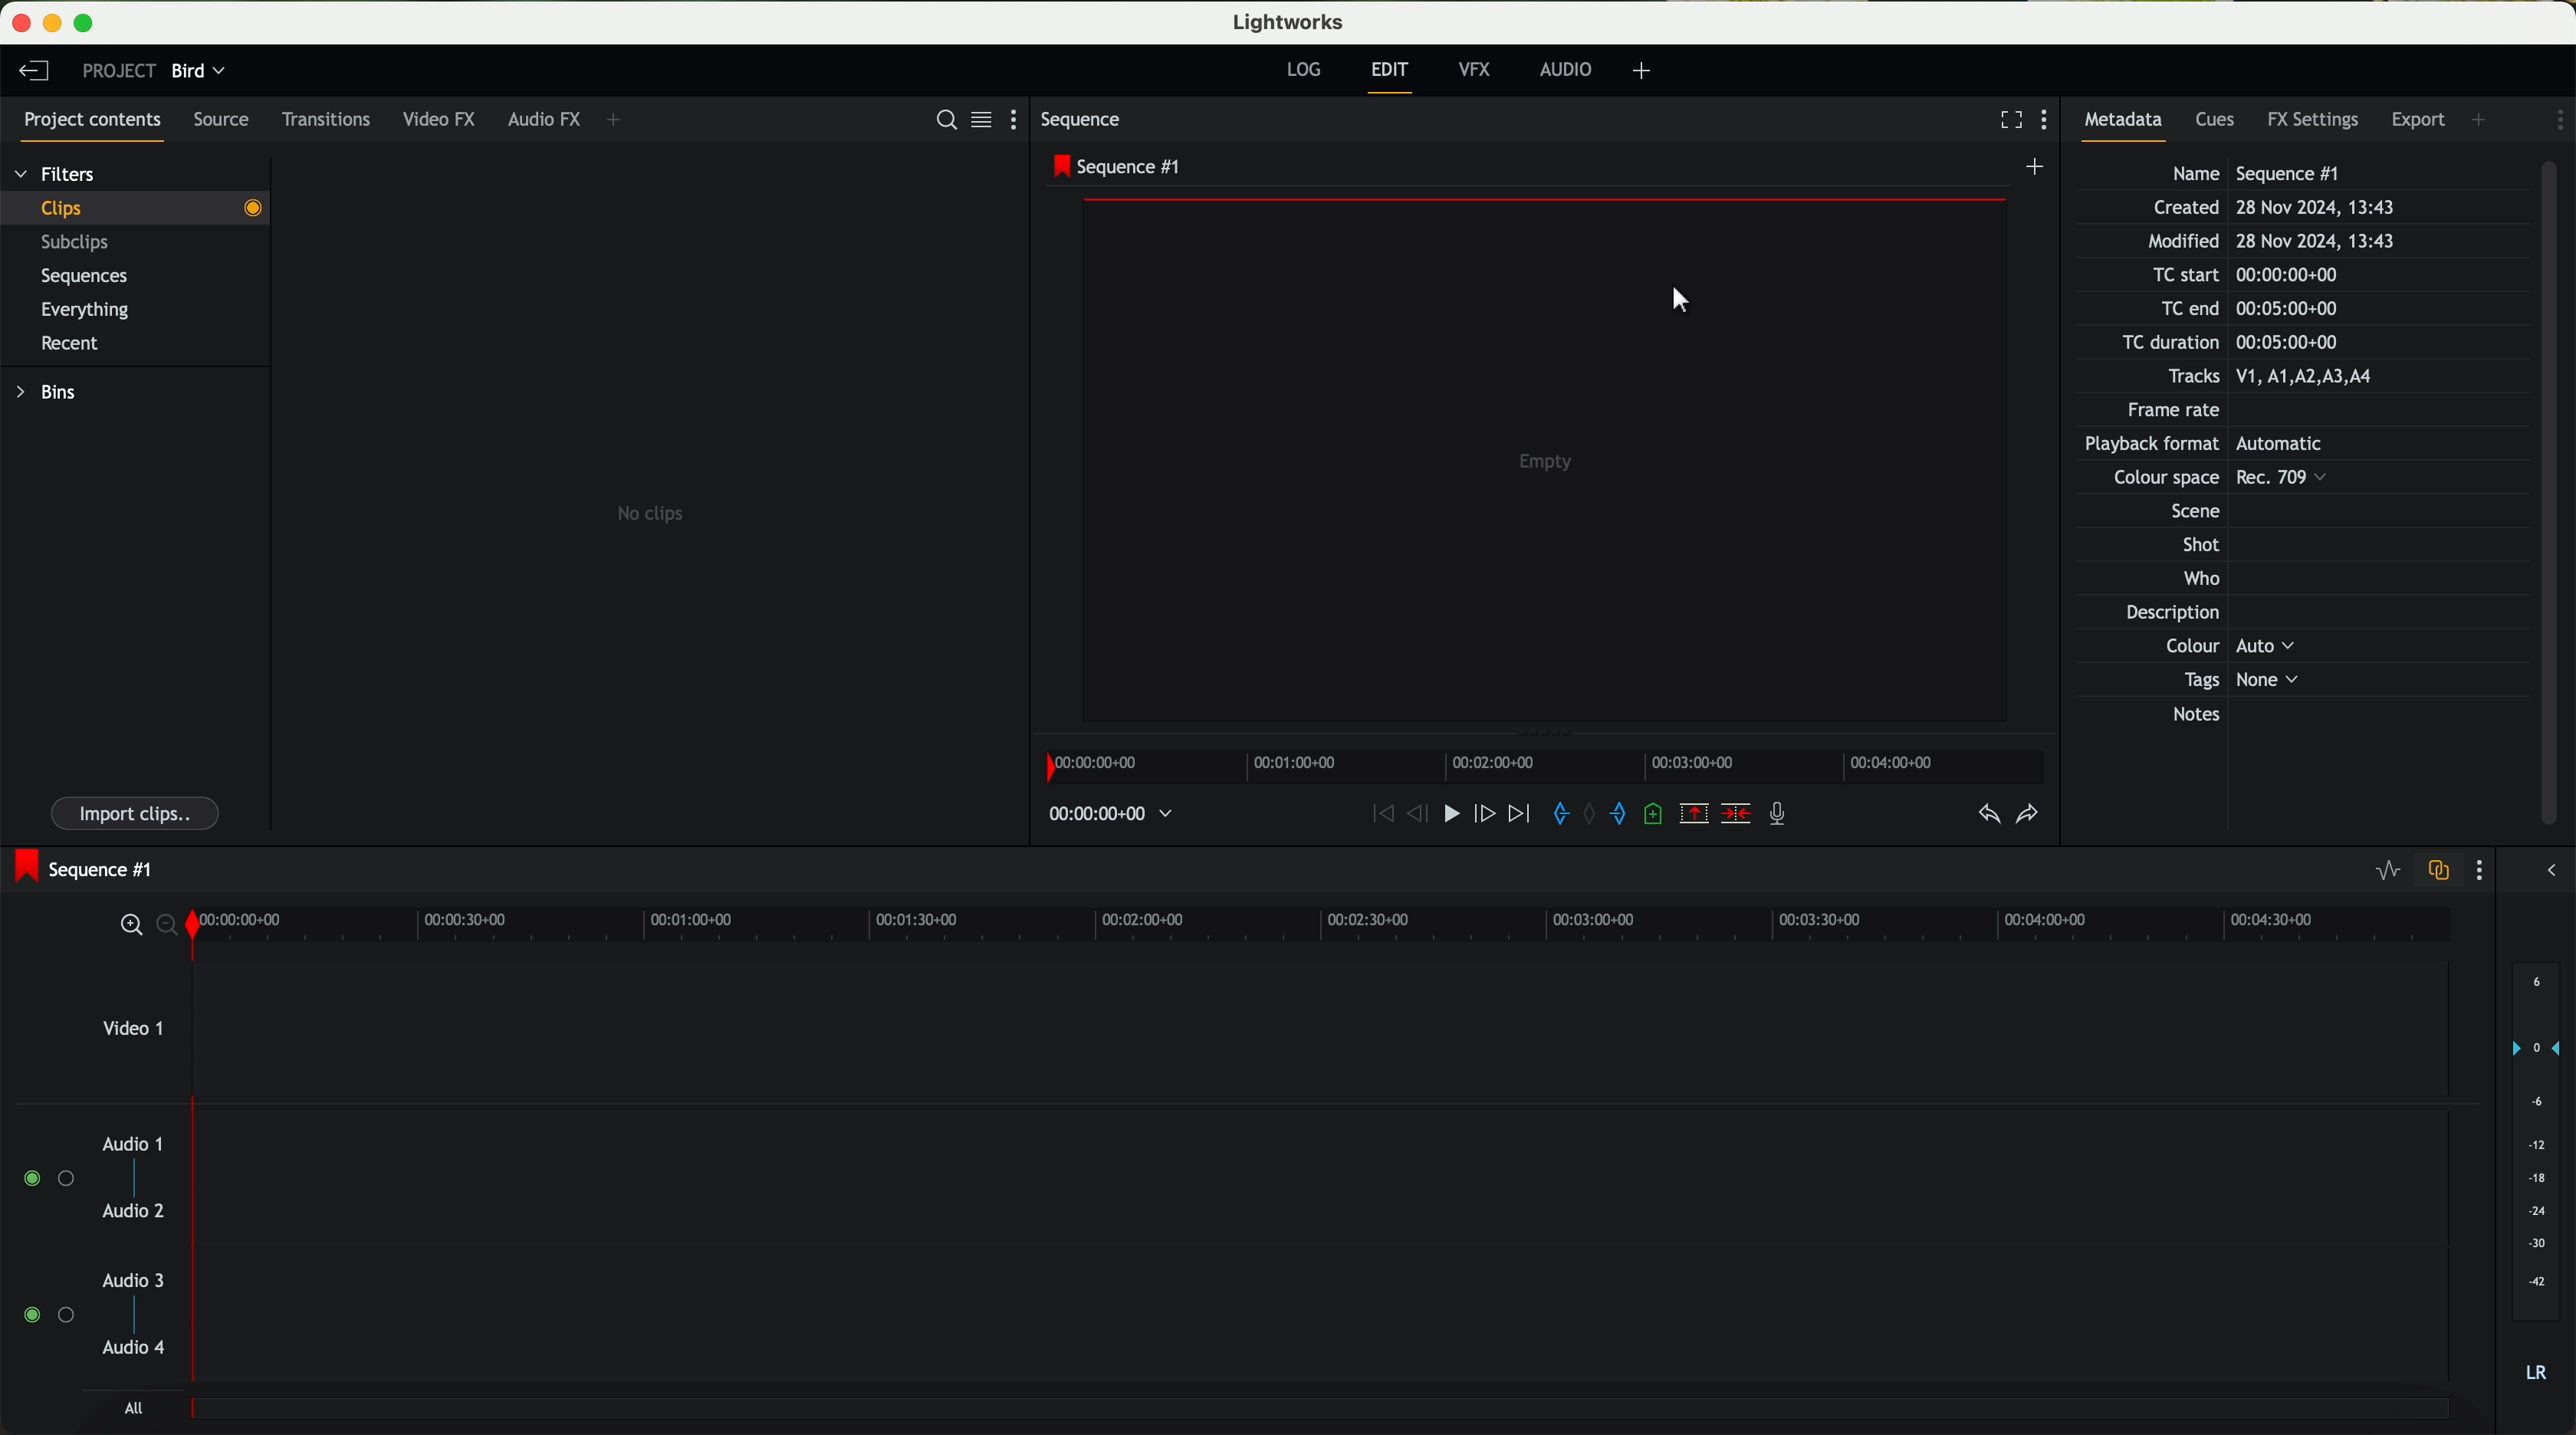 Image resolution: width=2576 pixels, height=1435 pixels. What do you see at coordinates (2536, 1171) in the screenshot?
I see `numbers` at bounding box center [2536, 1171].